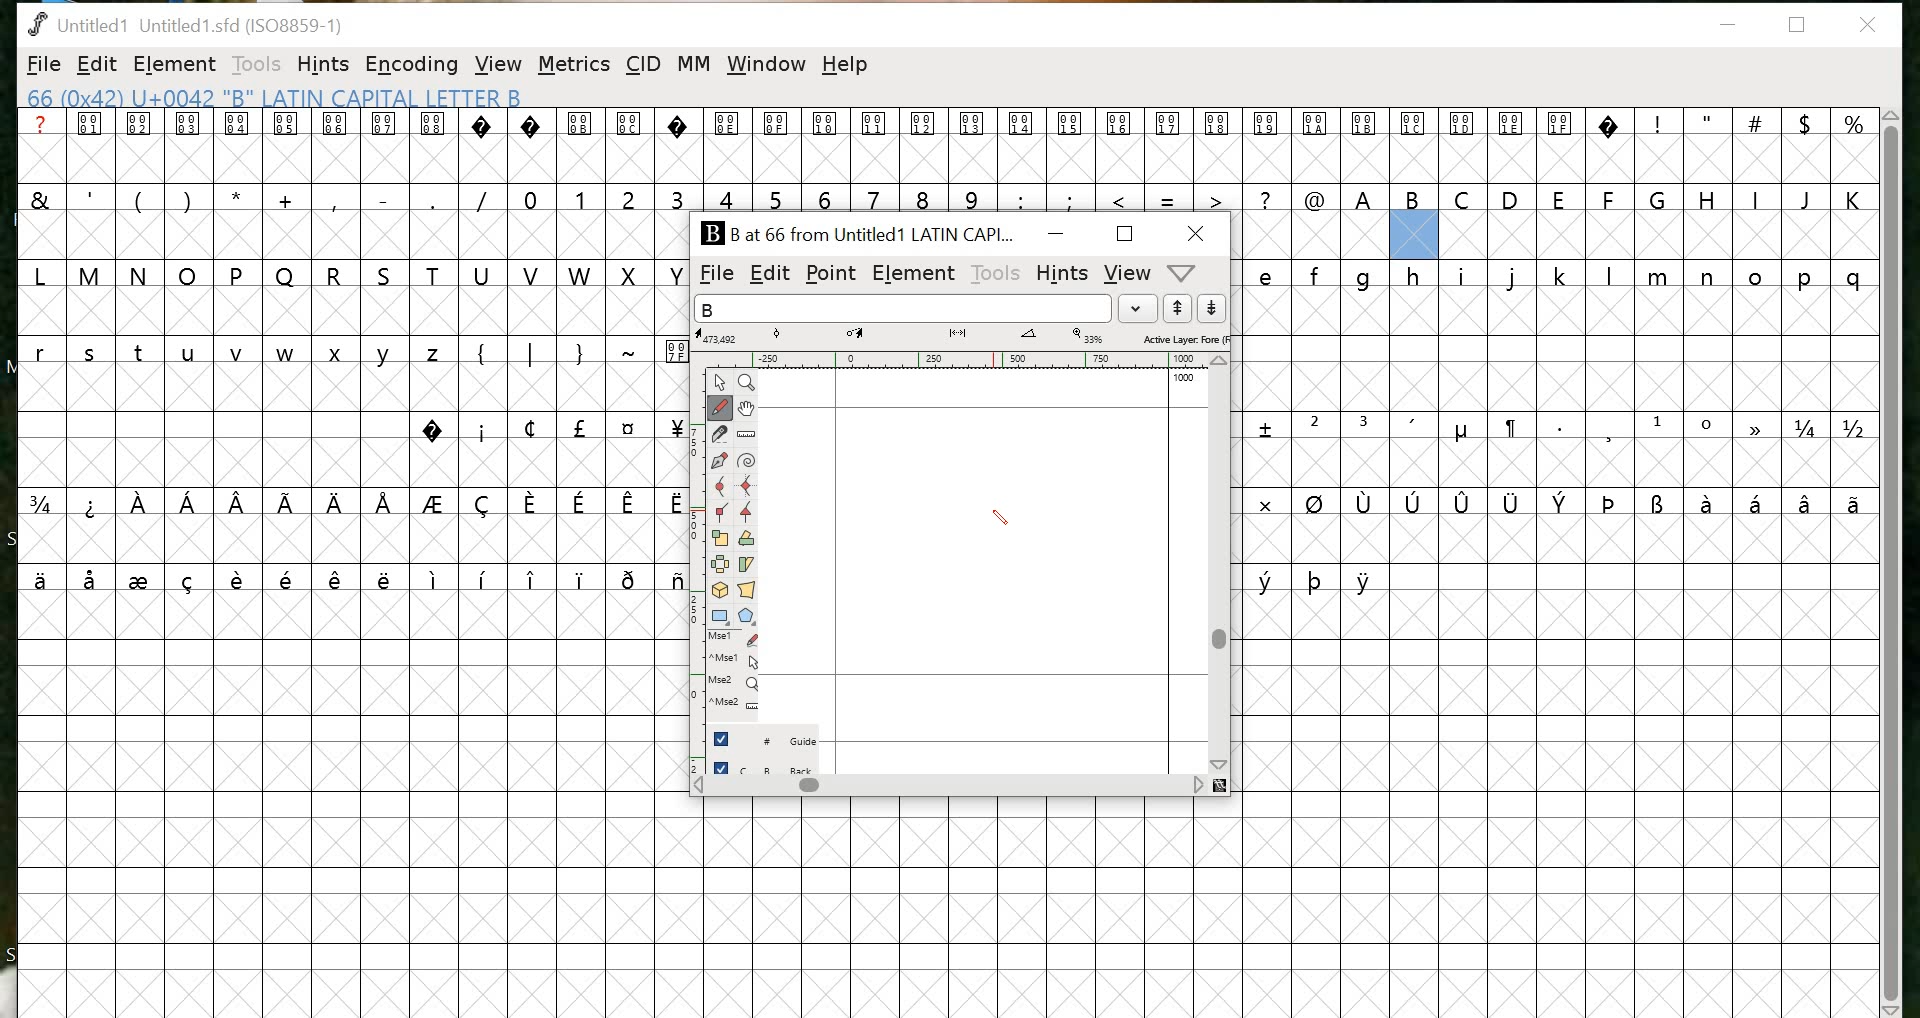 The image size is (1920, 1018). Describe the element at coordinates (766, 735) in the screenshot. I see `guide layer` at that location.